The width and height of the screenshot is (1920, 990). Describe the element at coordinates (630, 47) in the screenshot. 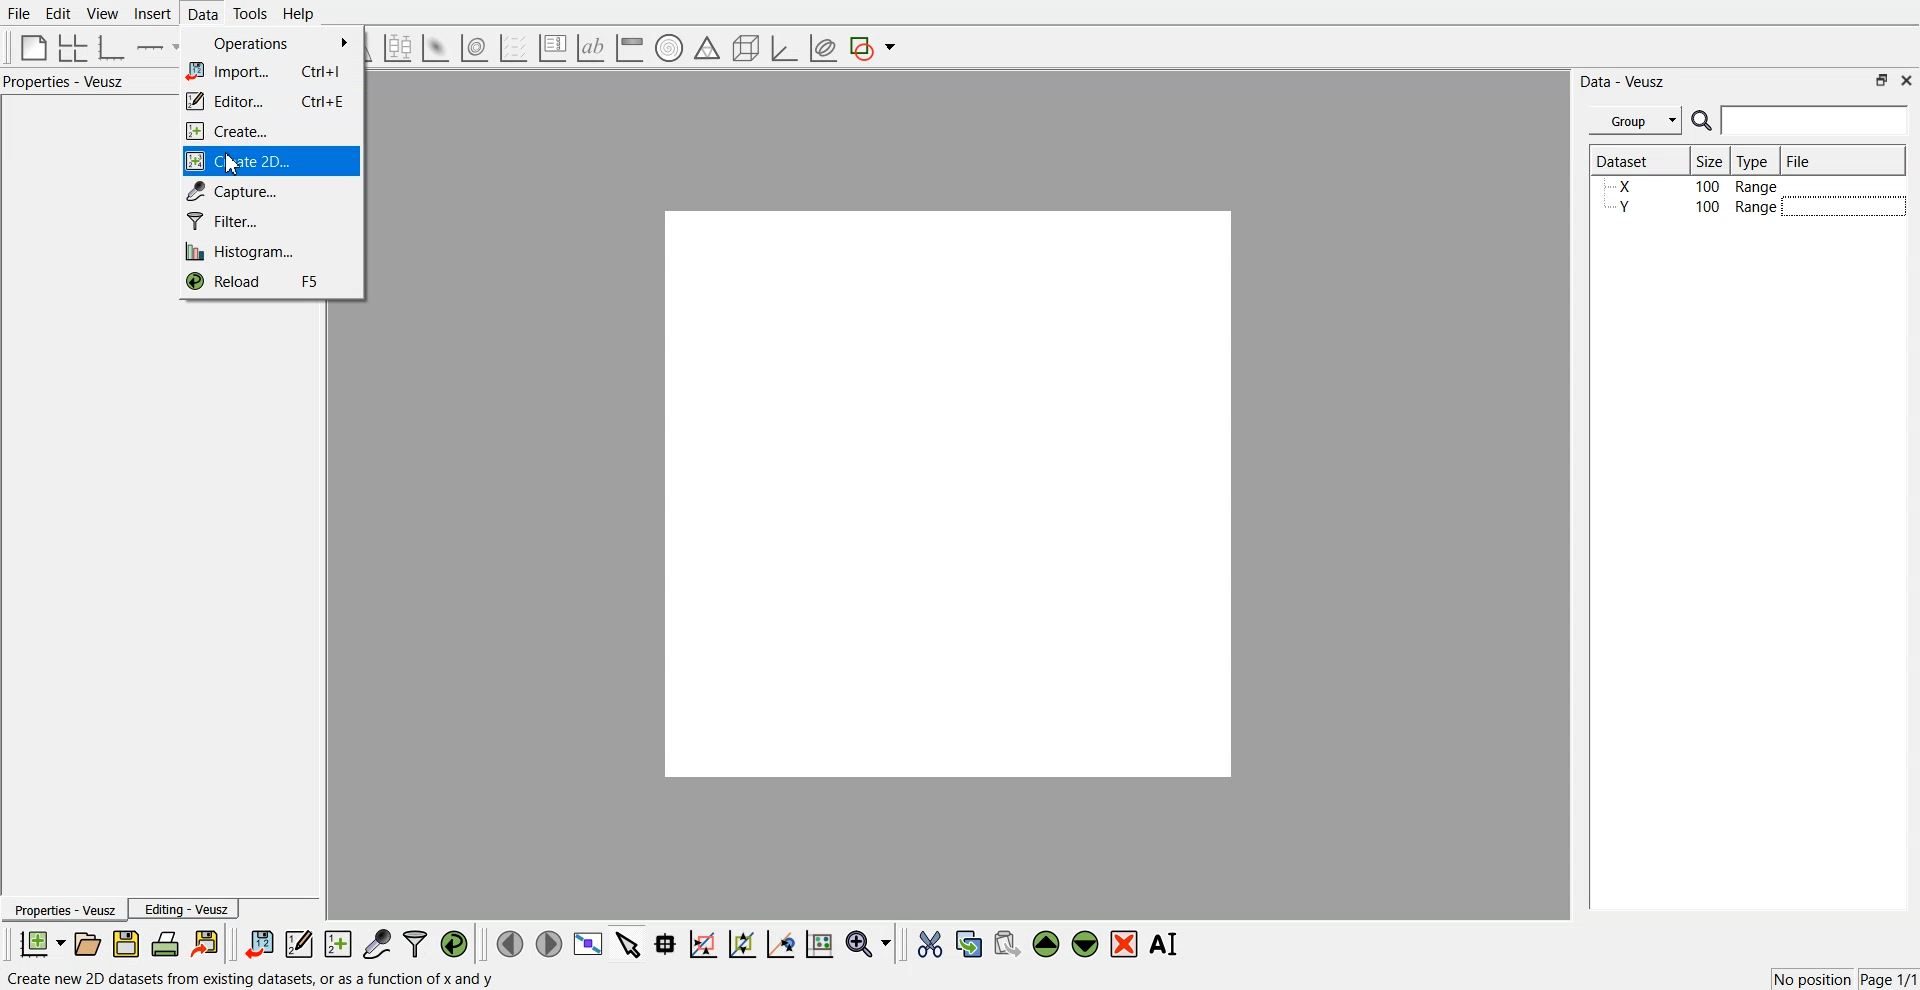

I see `Image color bar` at that location.